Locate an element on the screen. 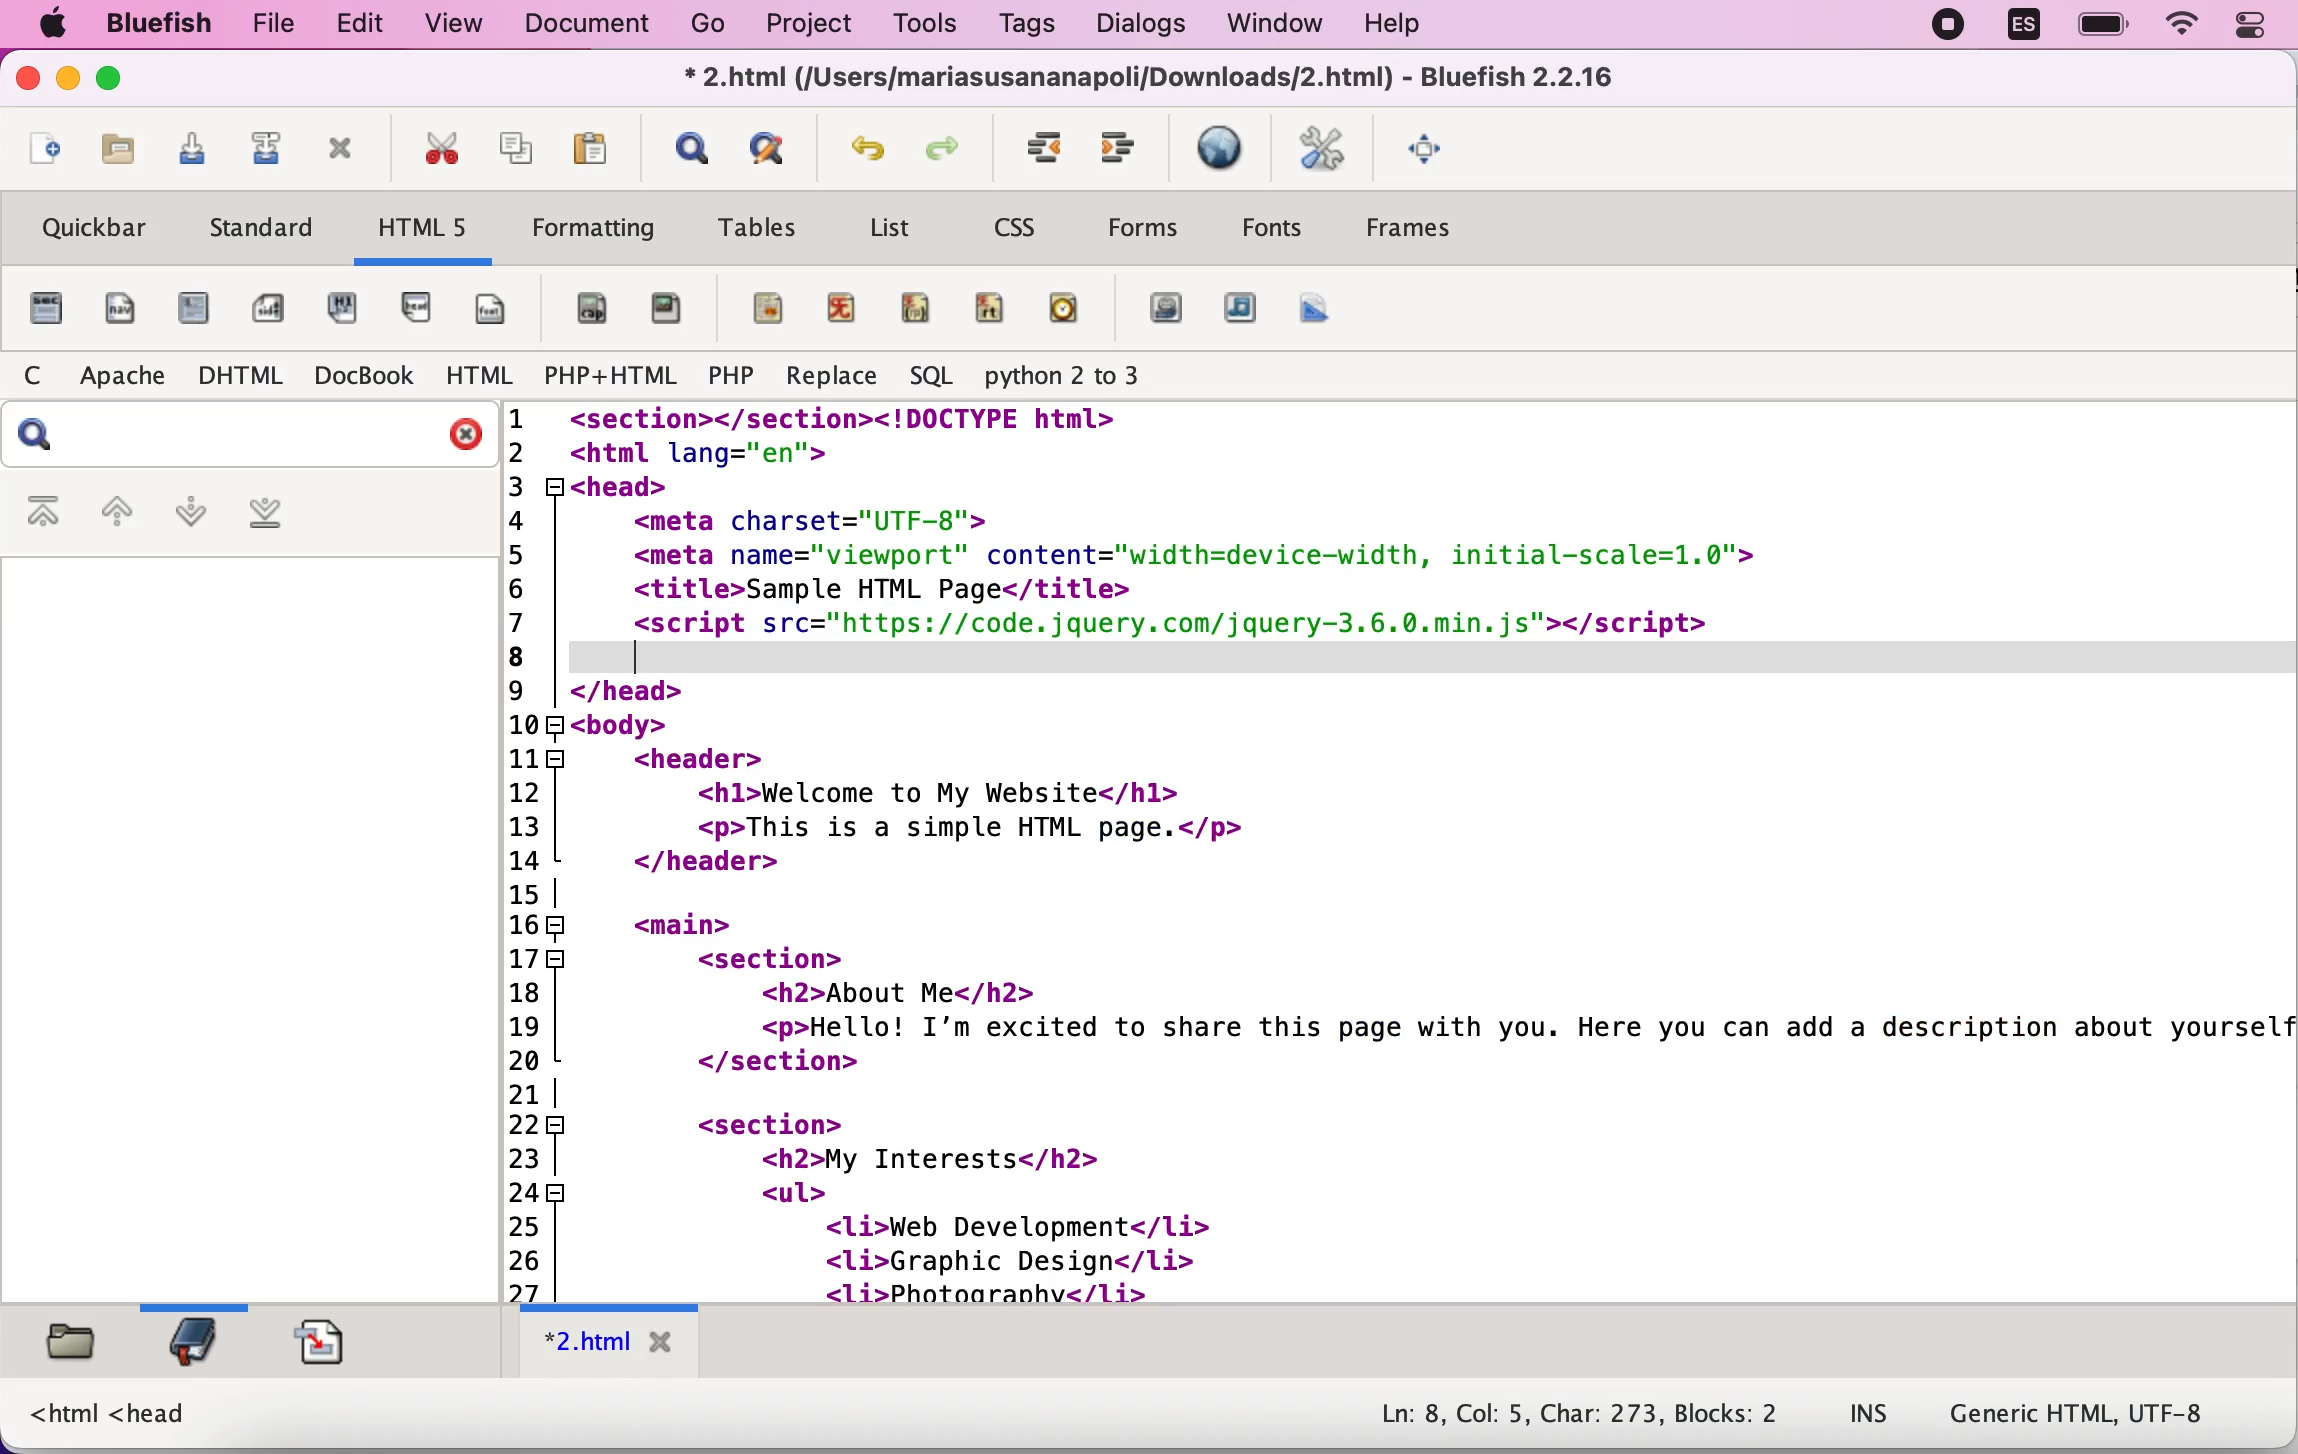 Image resolution: width=2298 pixels, height=1454 pixels. tables is located at coordinates (761, 226).